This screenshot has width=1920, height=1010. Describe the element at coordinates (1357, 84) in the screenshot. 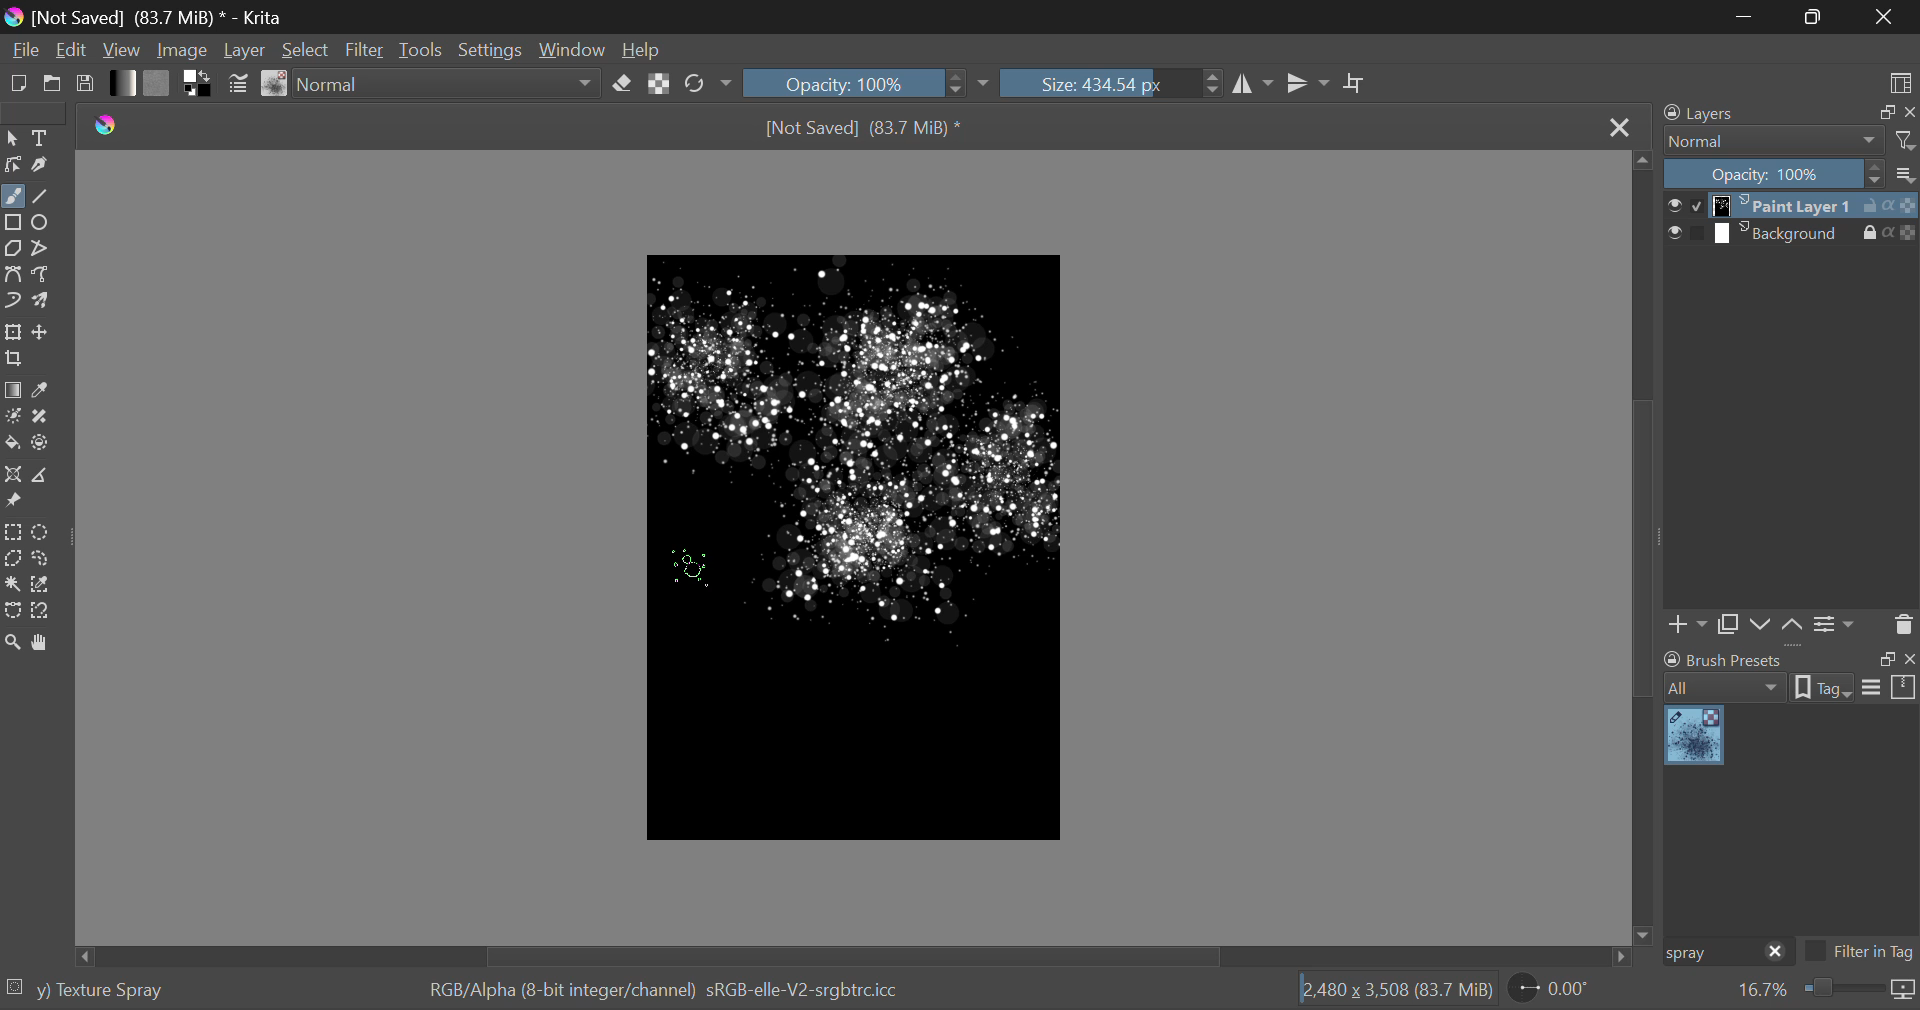

I see `Crop` at that location.